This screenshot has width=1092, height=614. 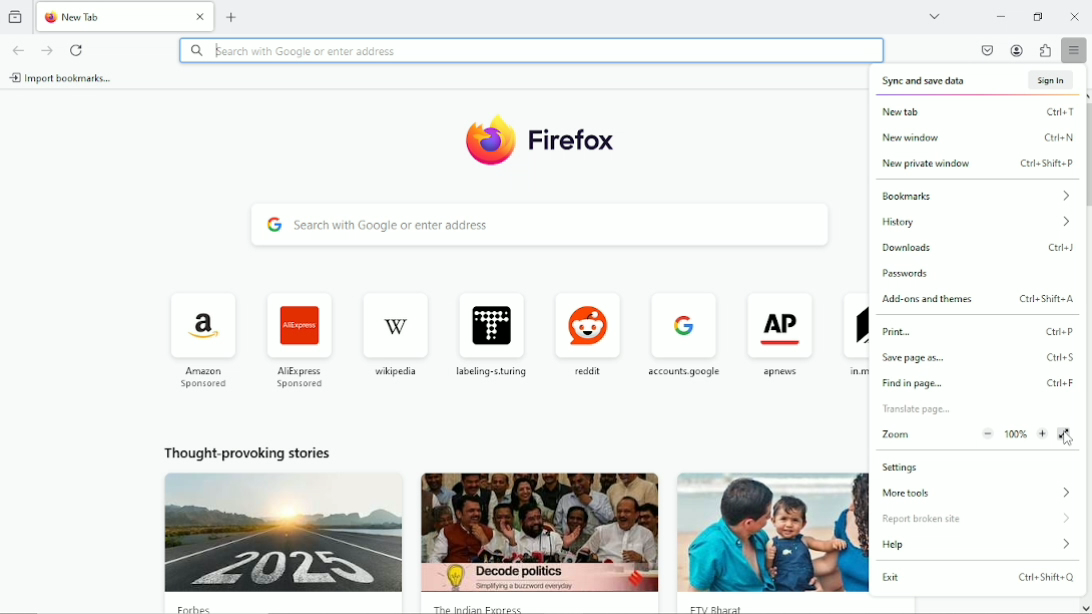 I want to click on firefox , so click(x=580, y=144).